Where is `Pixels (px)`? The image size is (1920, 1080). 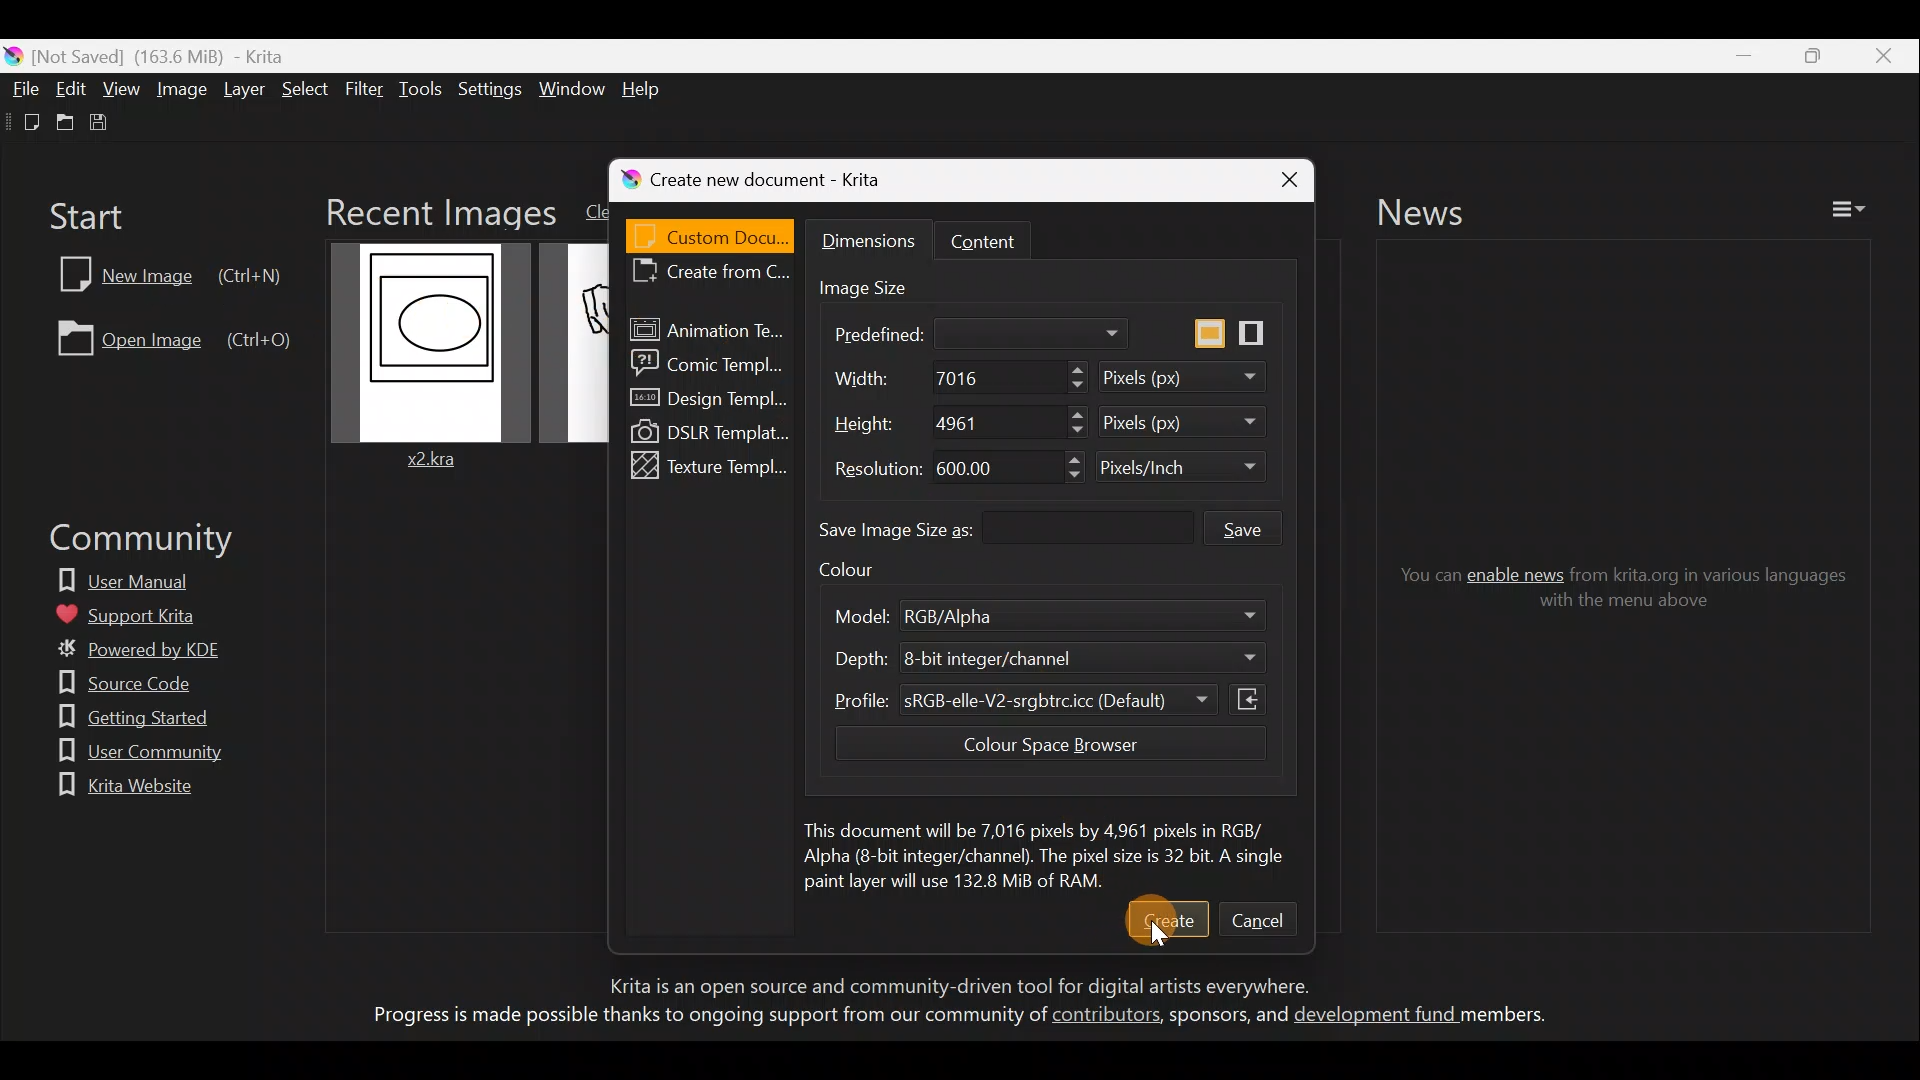 Pixels (px) is located at coordinates (1194, 425).